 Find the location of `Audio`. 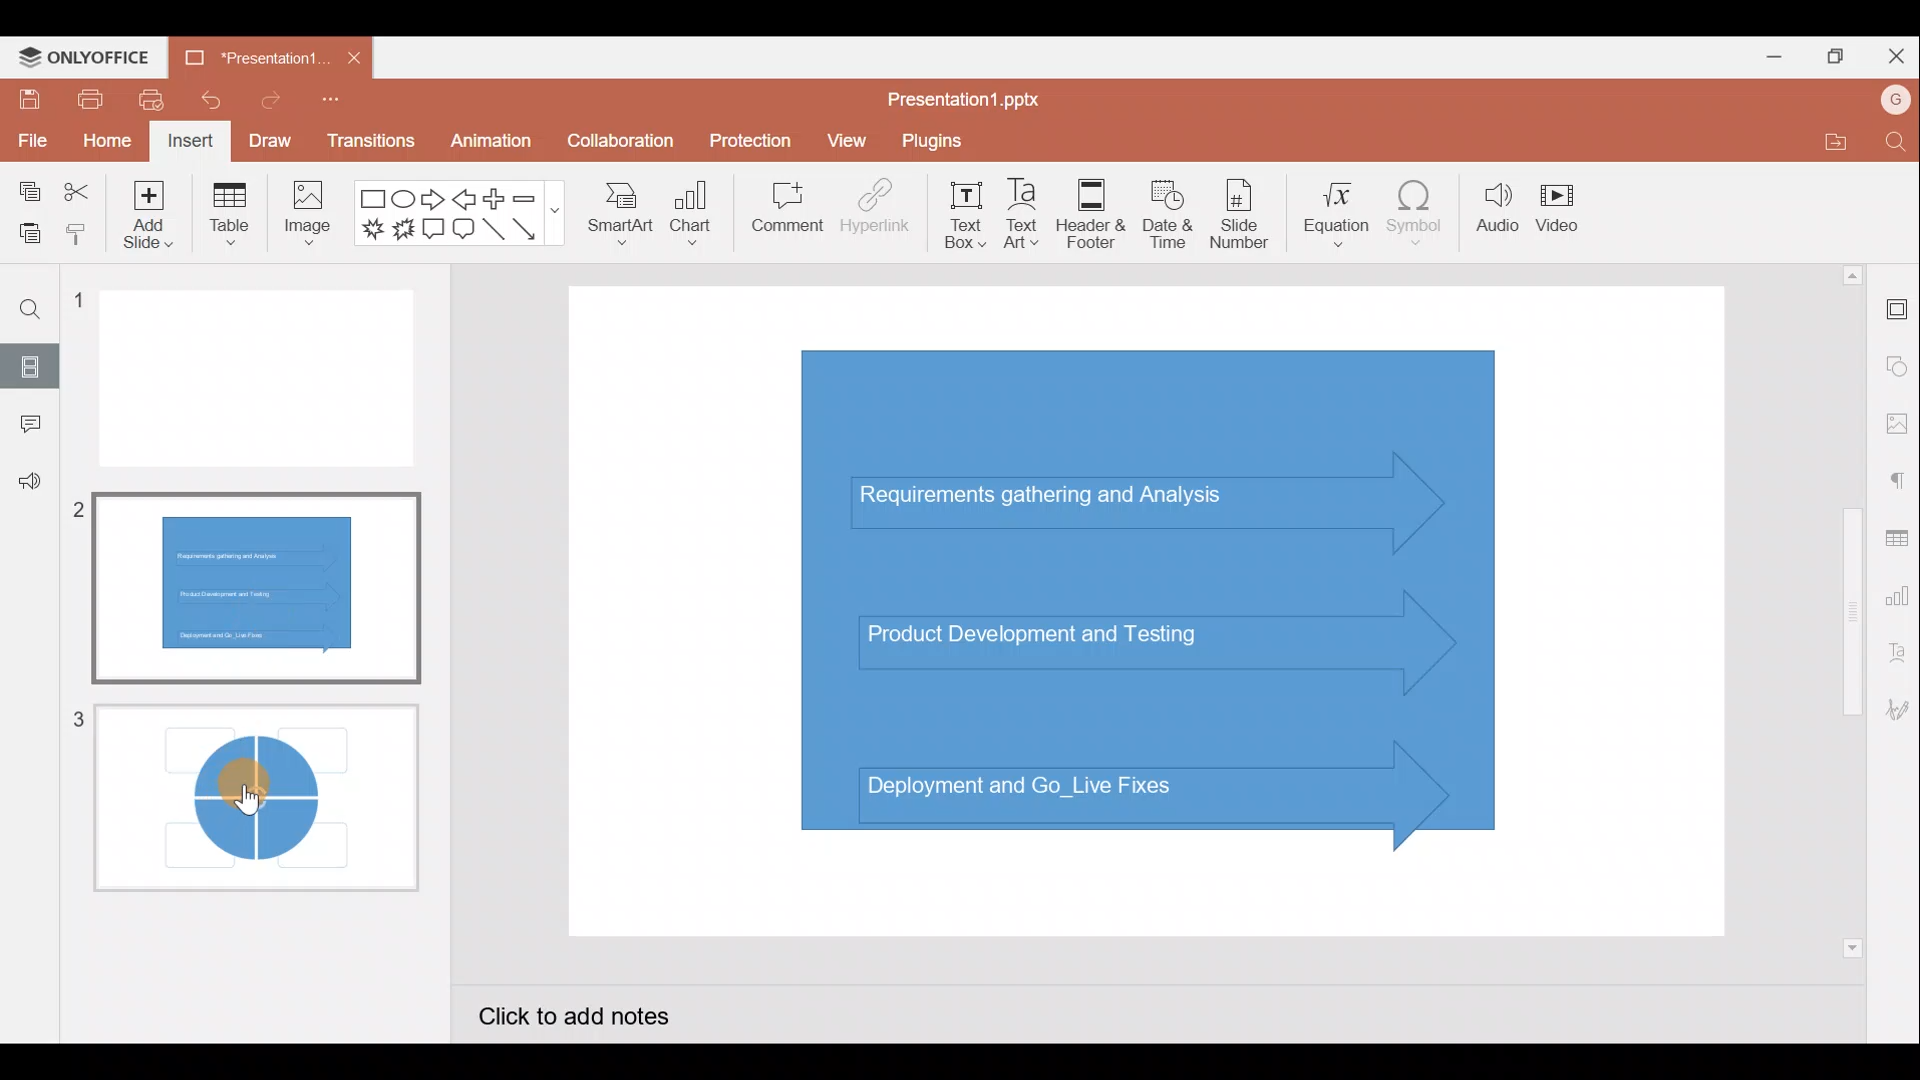

Audio is located at coordinates (1493, 215).